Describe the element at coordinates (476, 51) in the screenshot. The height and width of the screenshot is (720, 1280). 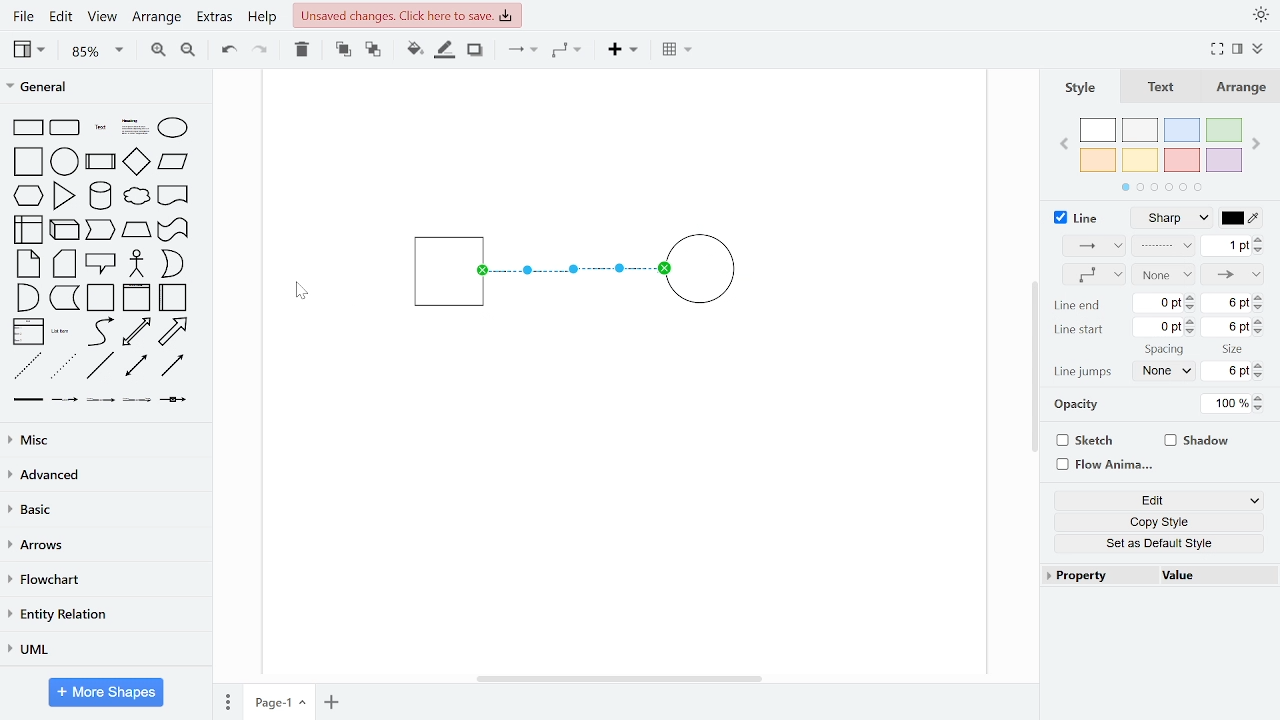
I see `shadow` at that location.